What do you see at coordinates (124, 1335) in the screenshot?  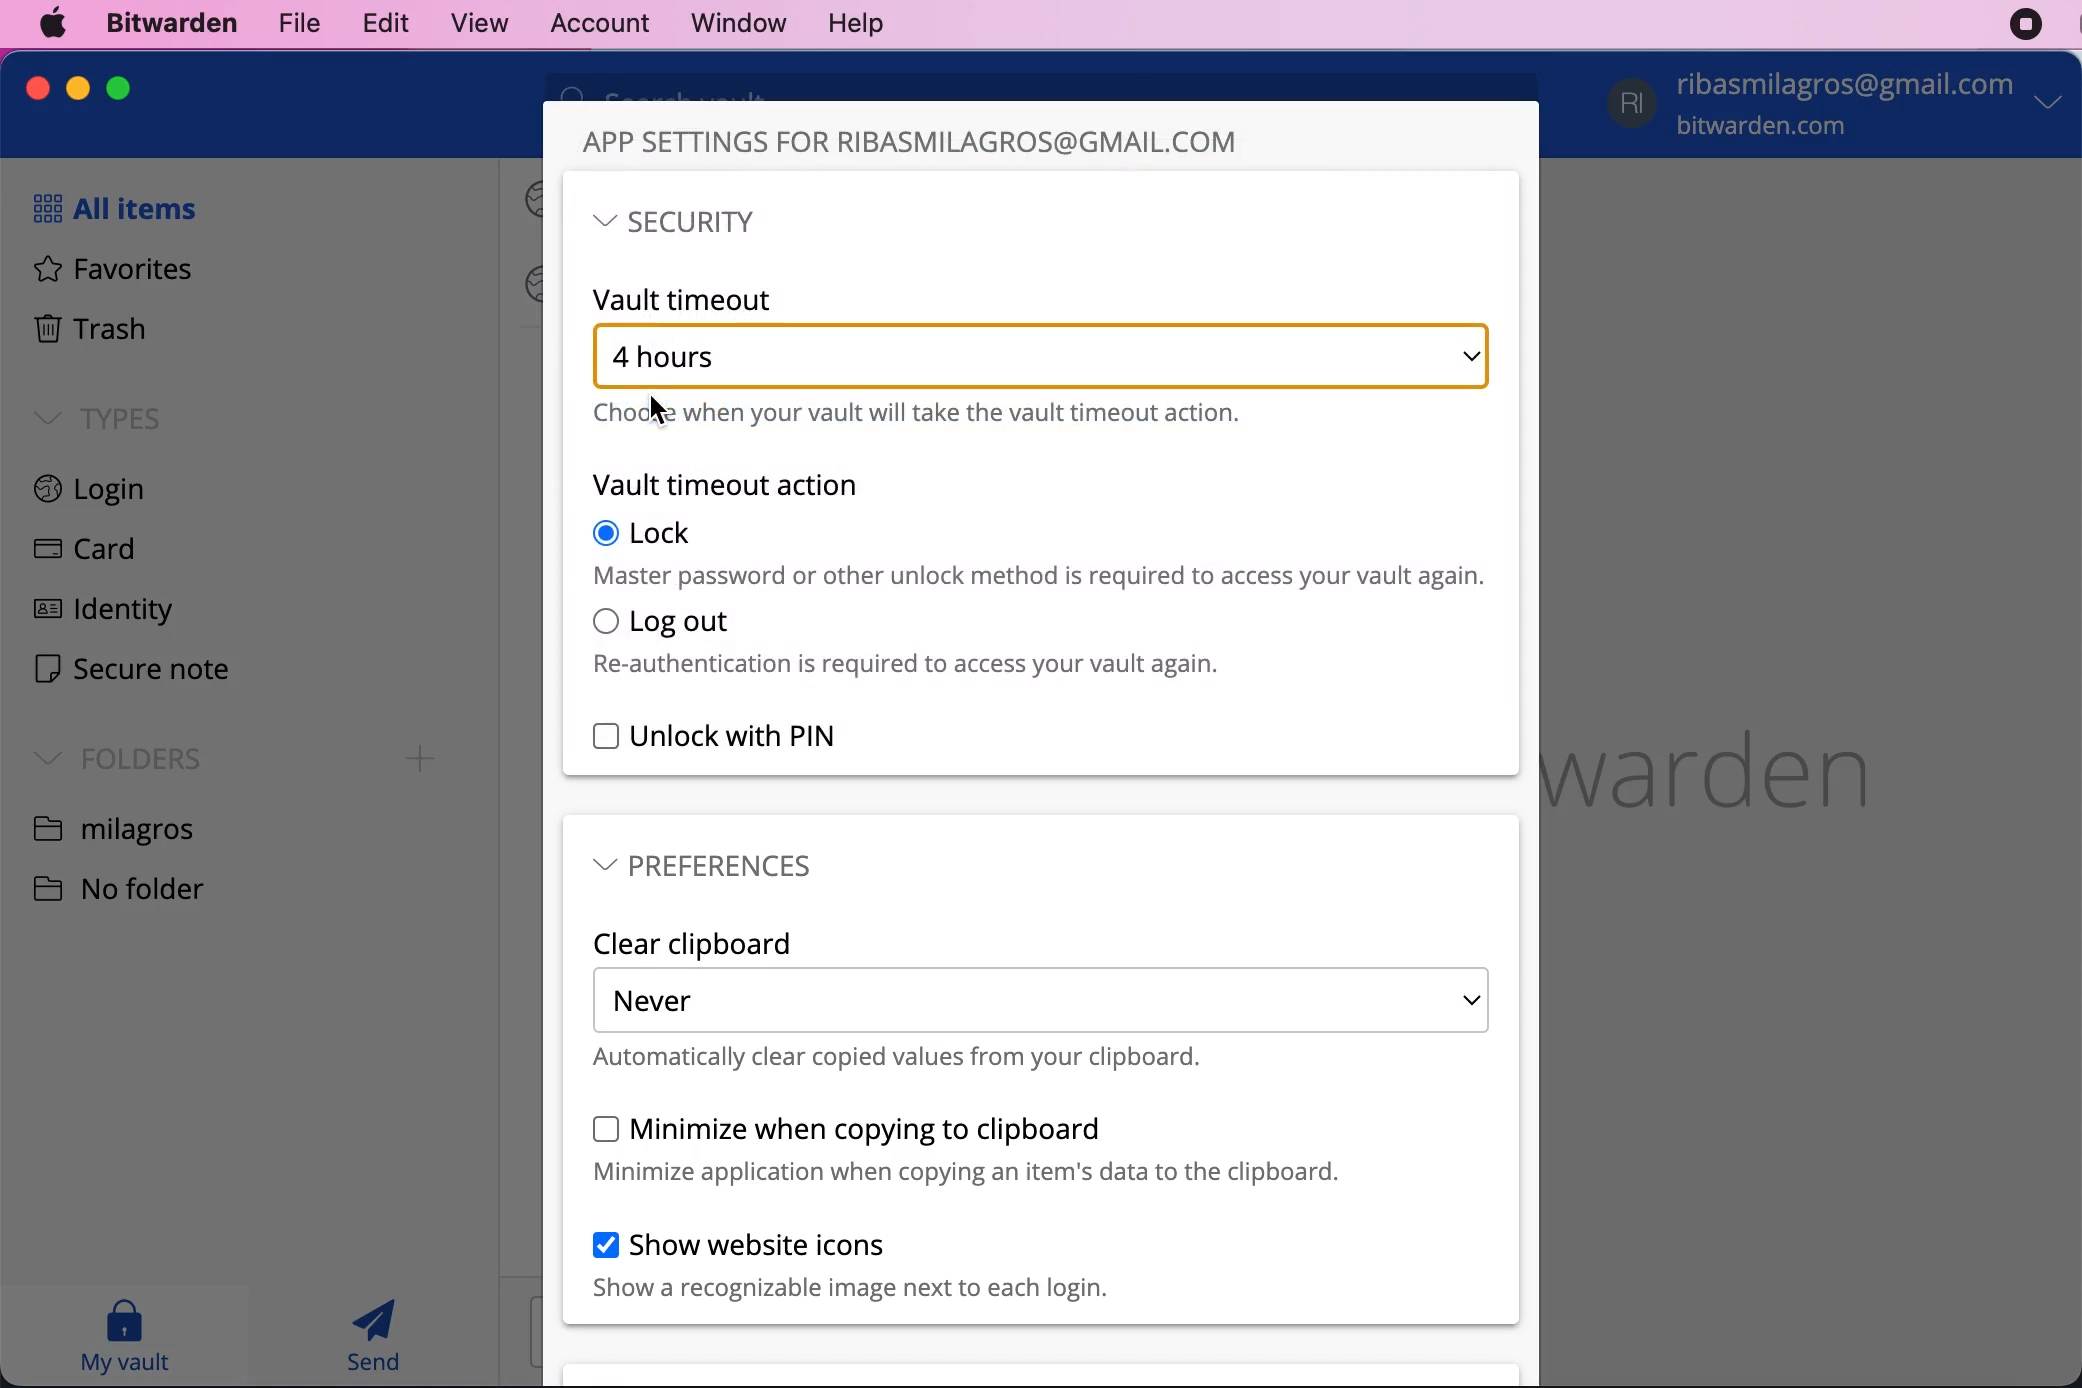 I see `my vault` at bounding box center [124, 1335].